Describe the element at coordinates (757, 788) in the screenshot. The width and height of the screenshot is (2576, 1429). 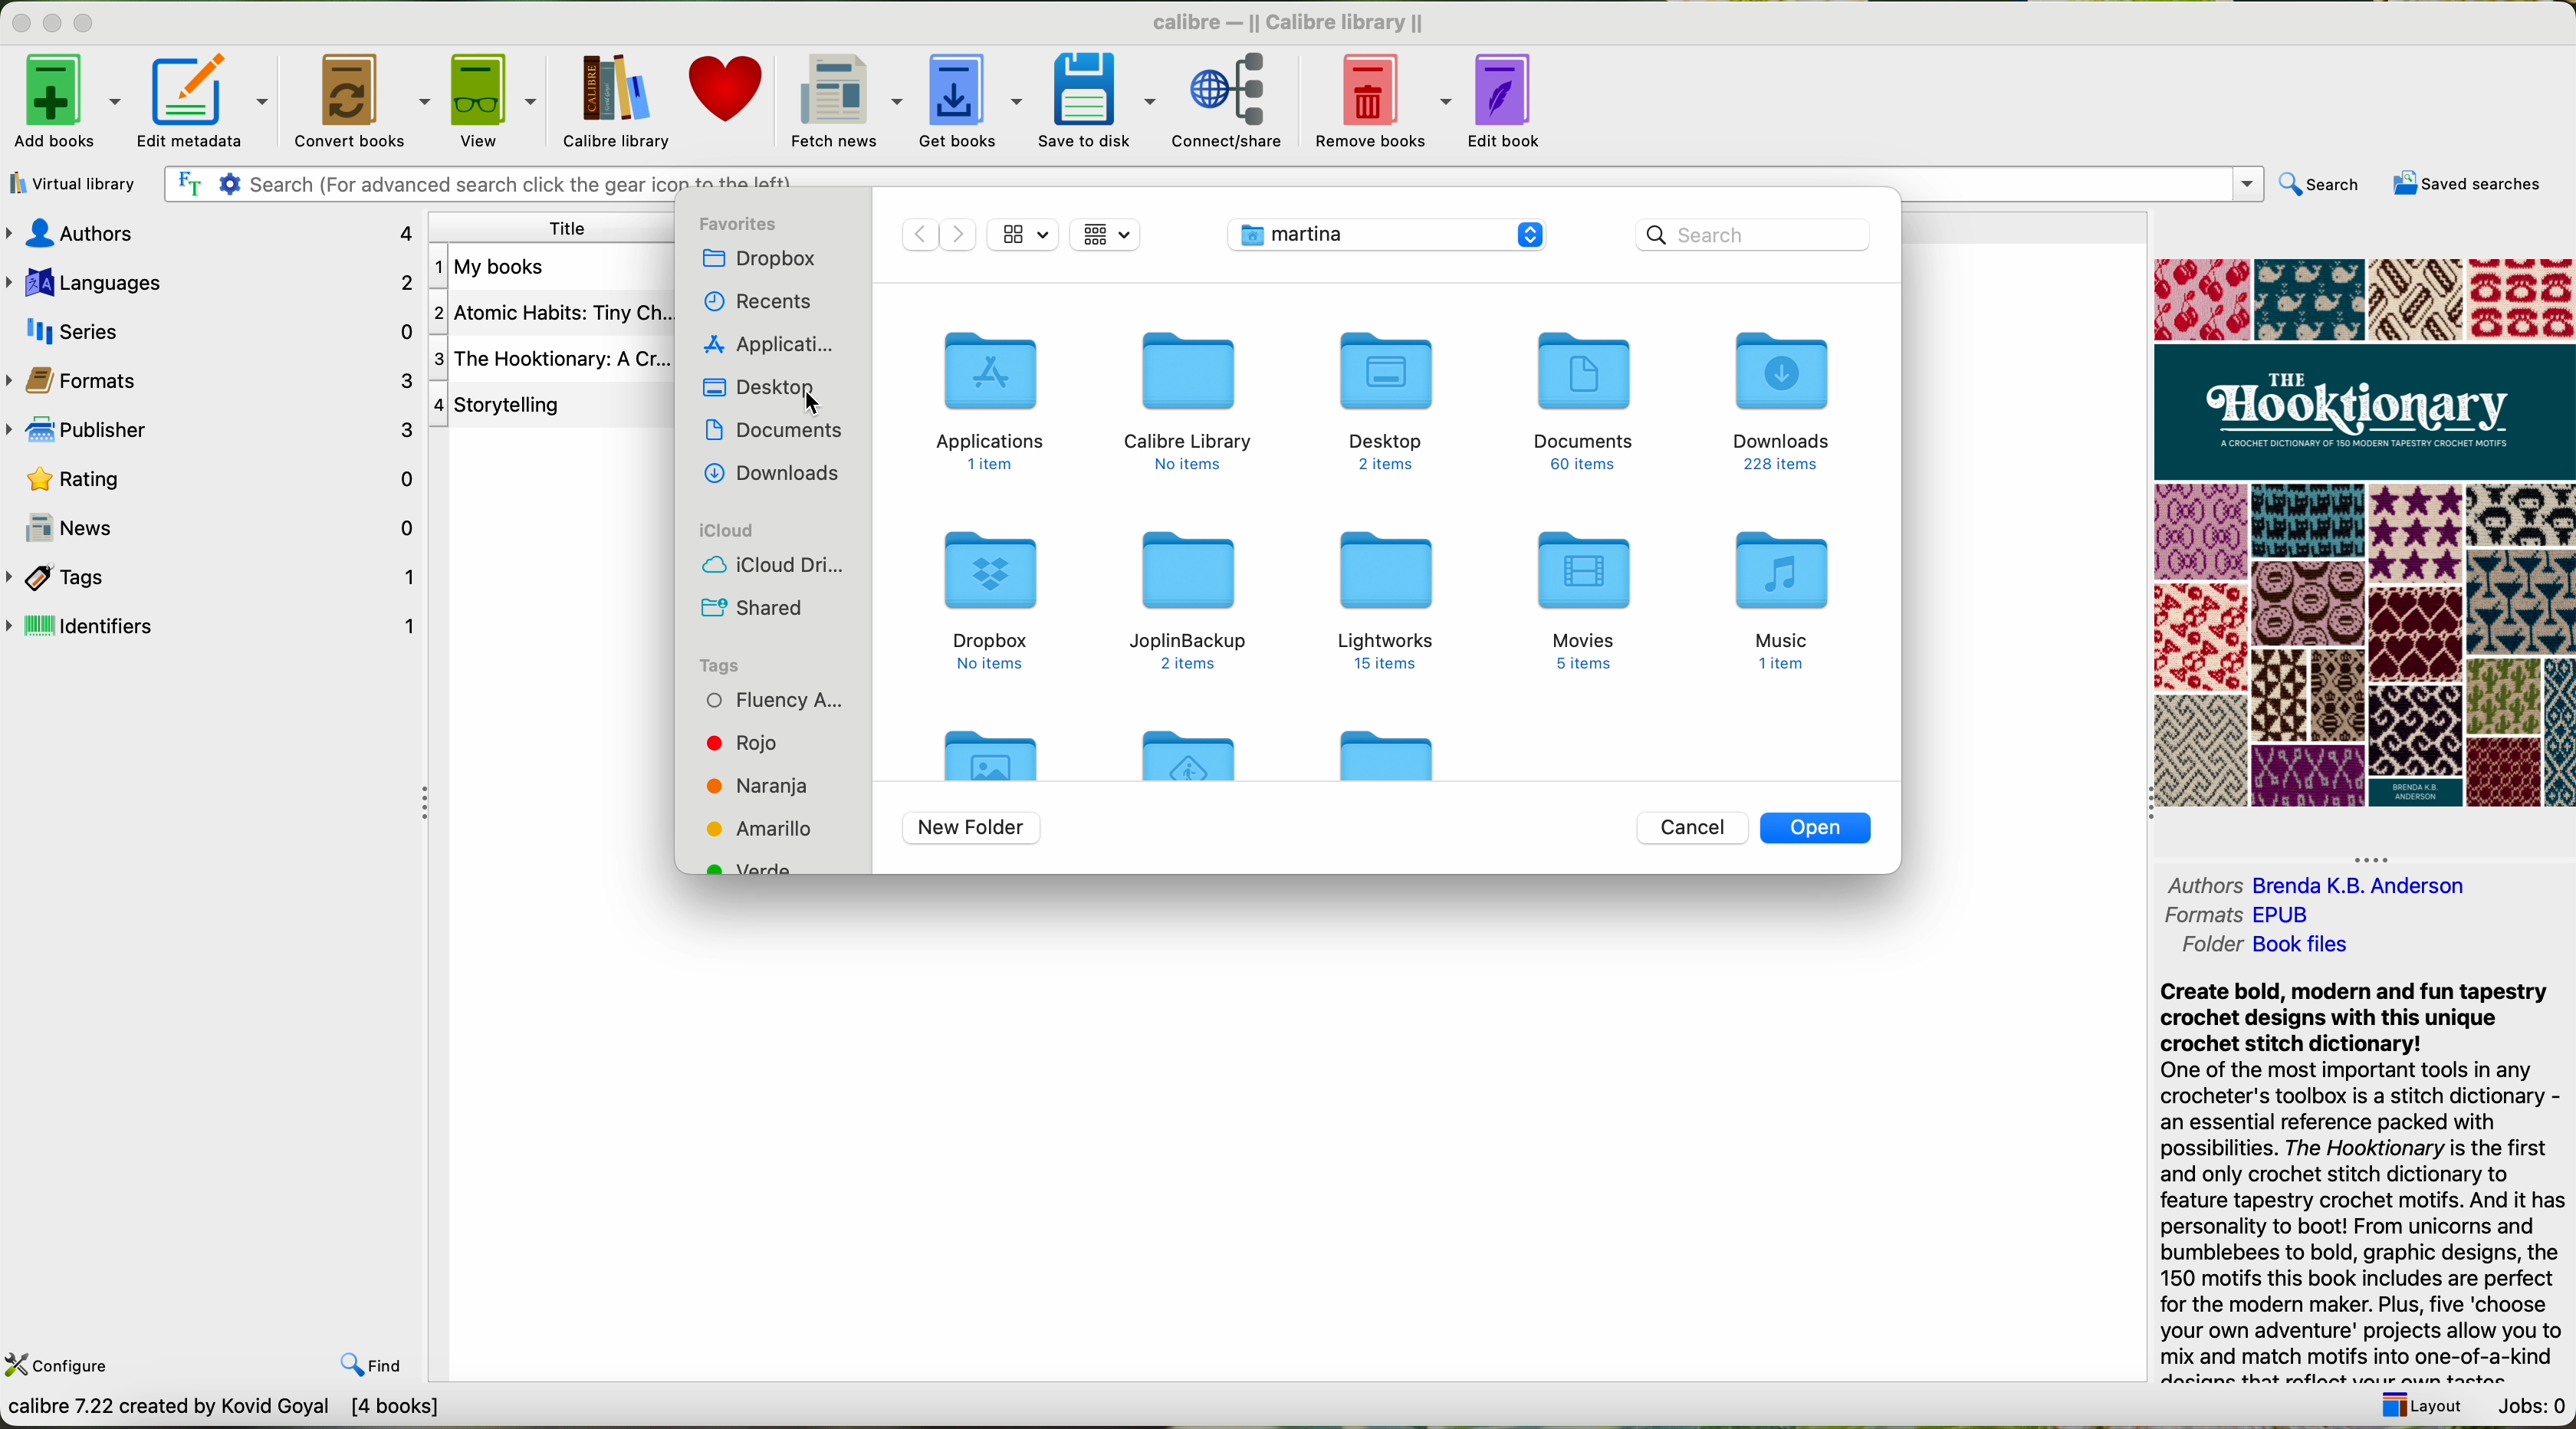
I see `orange tag` at that location.